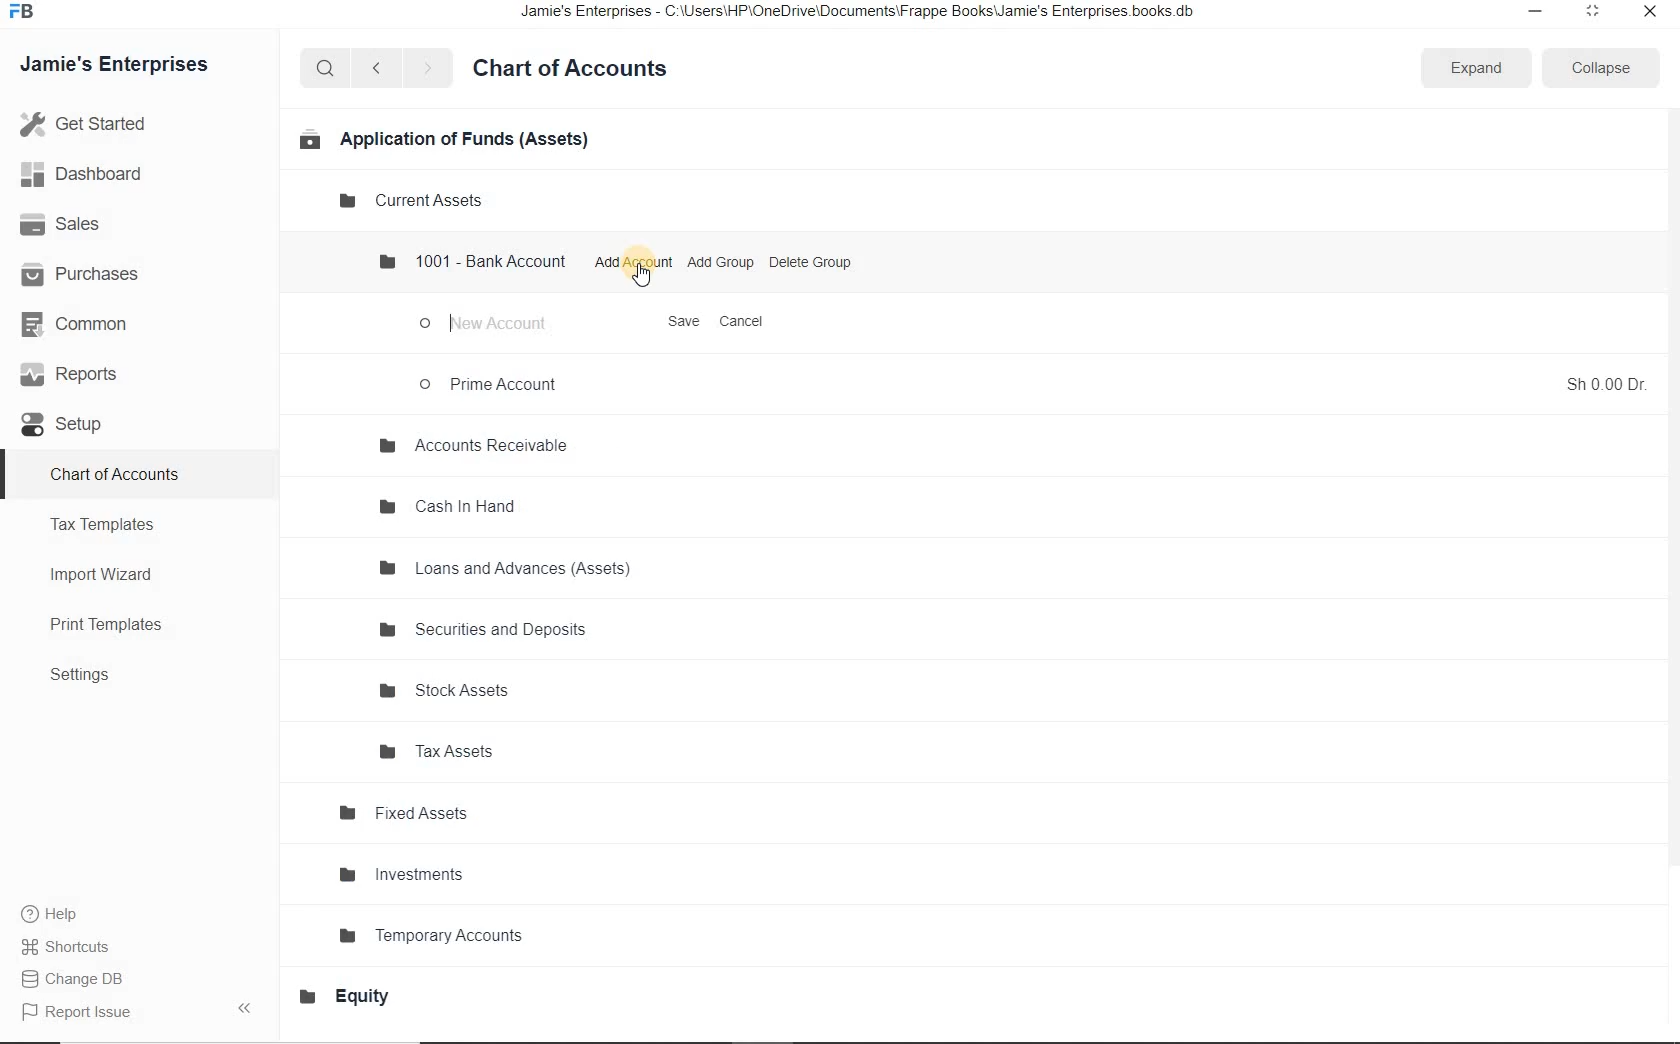 Image resolution: width=1680 pixels, height=1044 pixels. What do you see at coordinates (1596, 68) in the screenshot?
I see `collapse` at bounding box center [1596, 68].